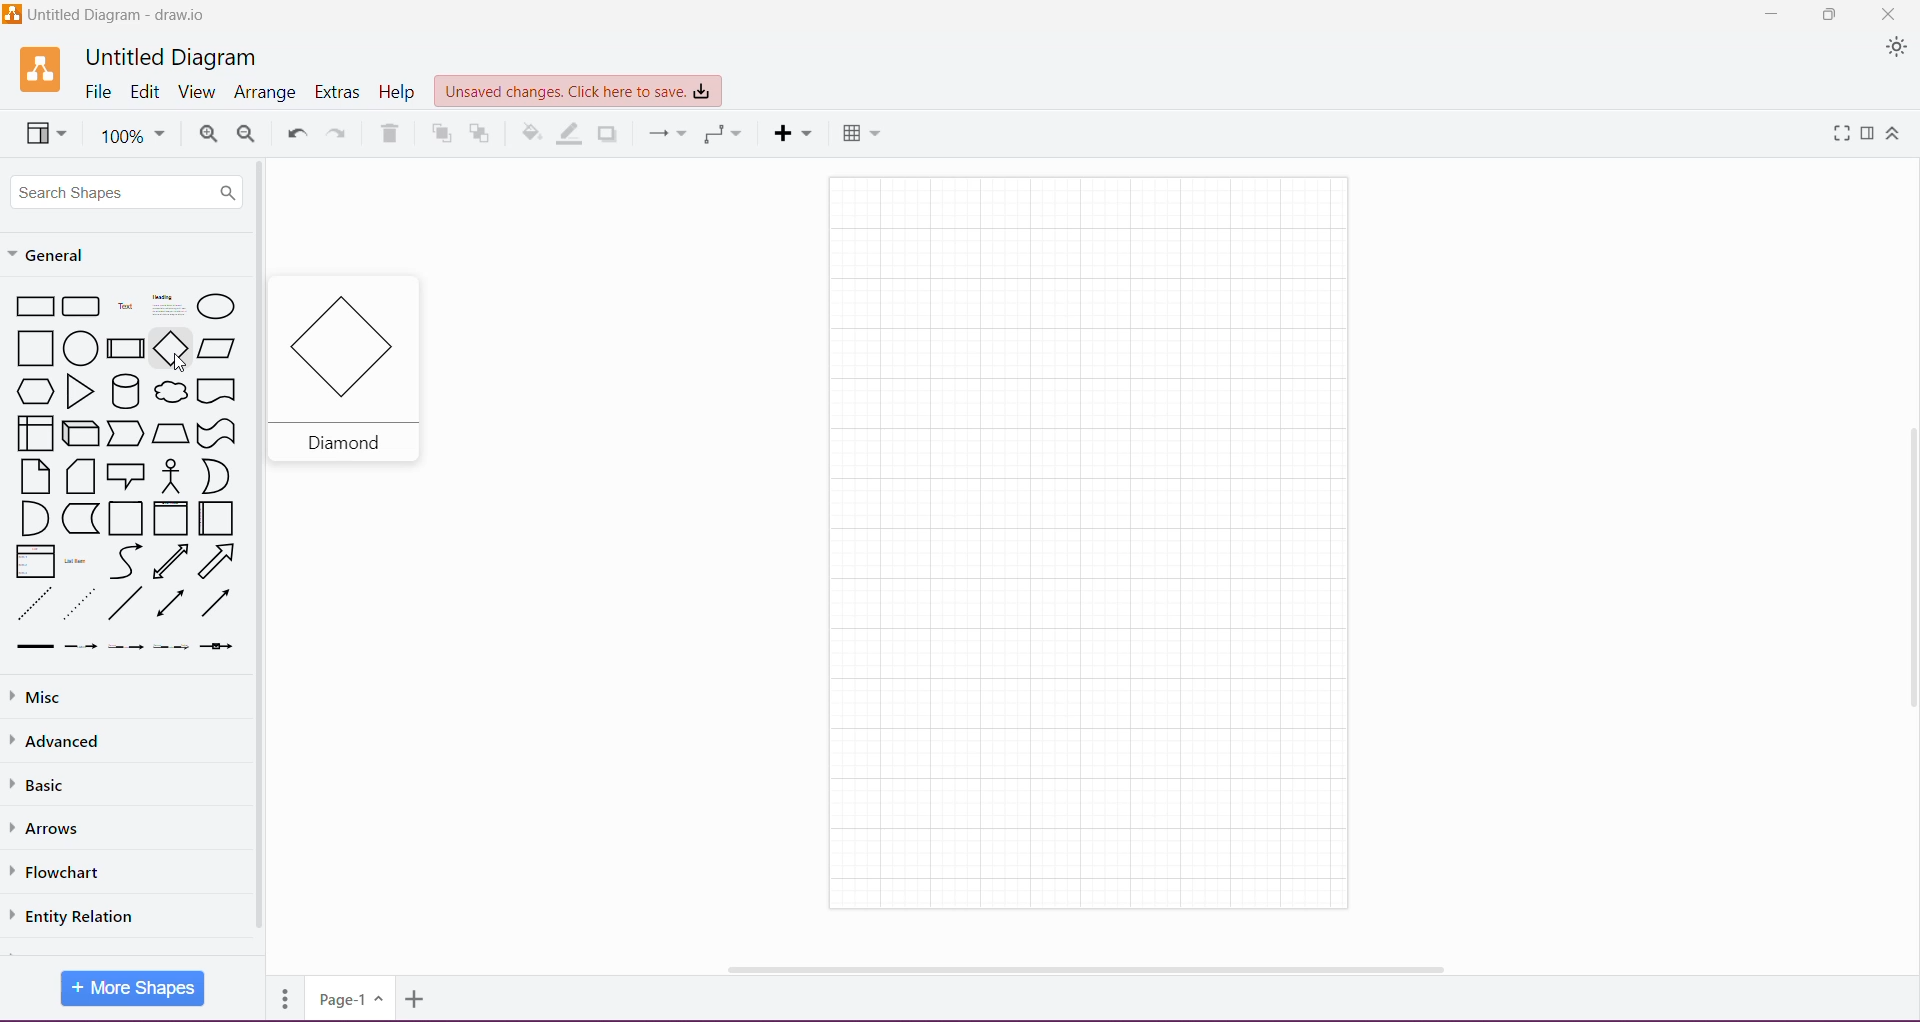 This screenshot has height=1022, width=1920. What do you see at coordinates (208, 134) in the screenshot?
I see `Zoom In` at bounding box center [208, 134].